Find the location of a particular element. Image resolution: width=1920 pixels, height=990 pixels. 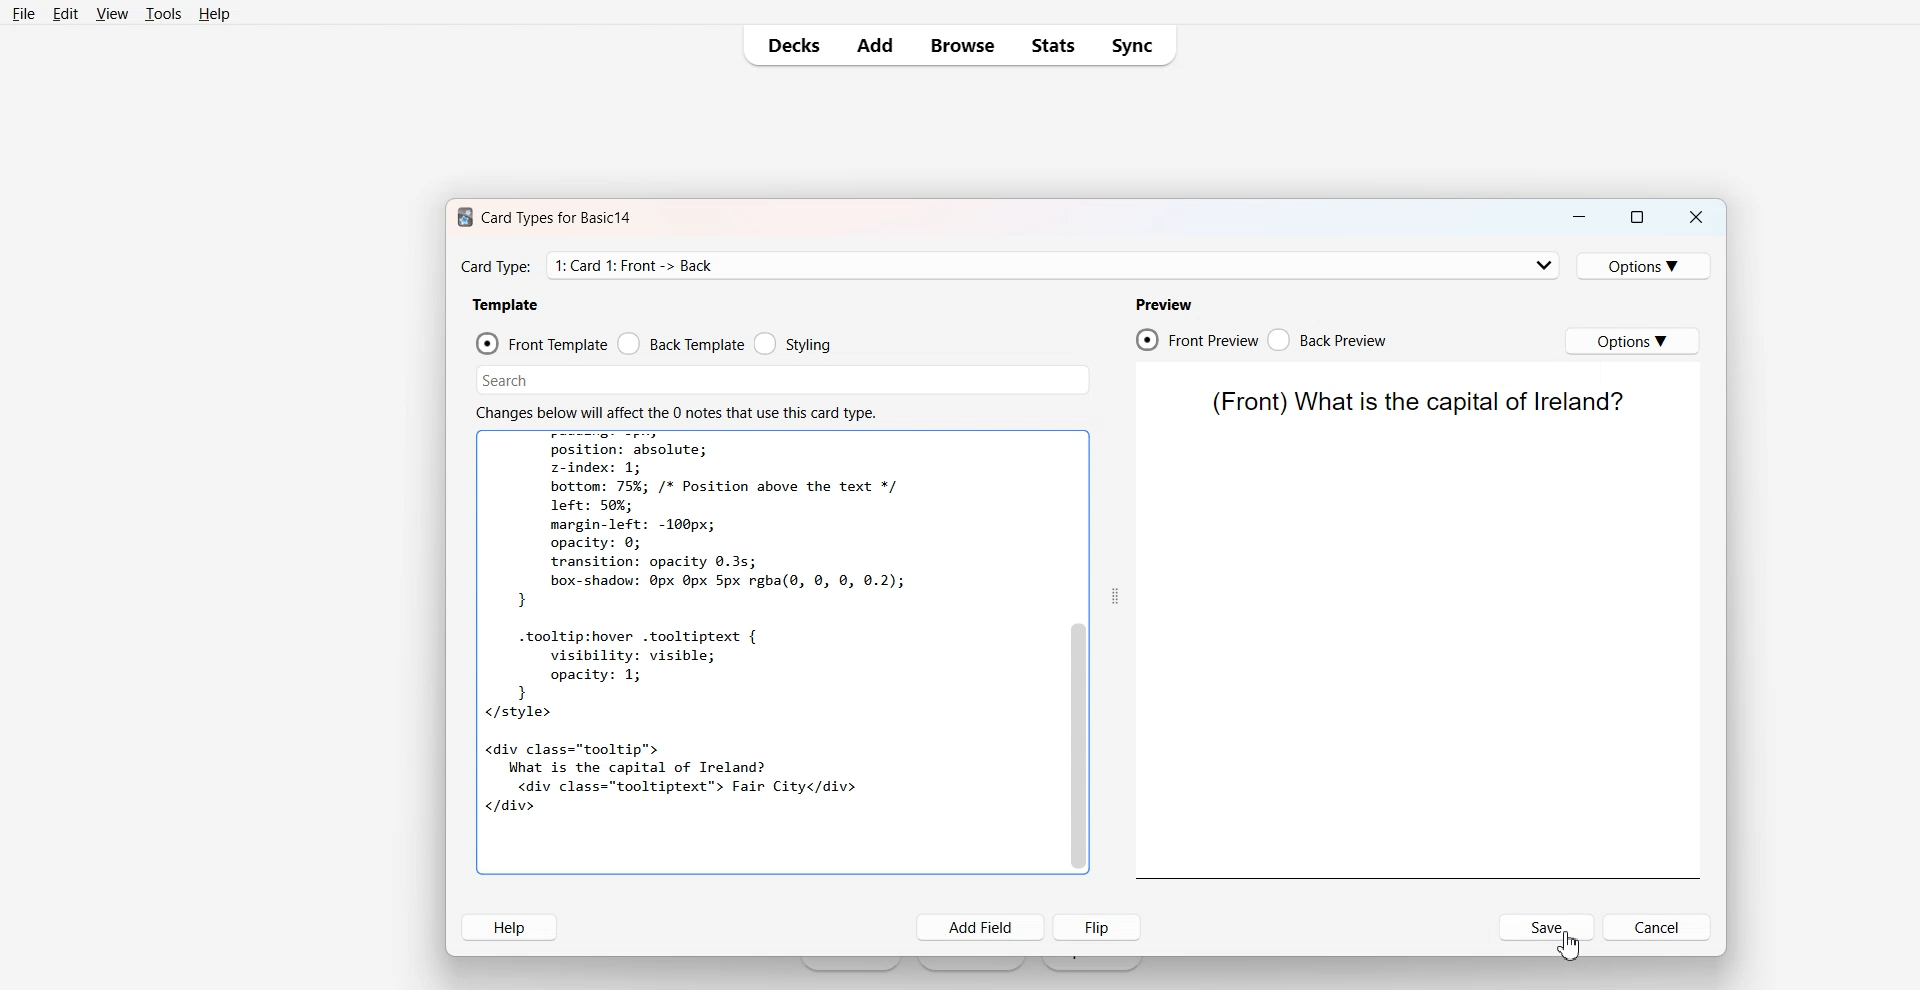

Card Type is located at coordinates (1053, 266).